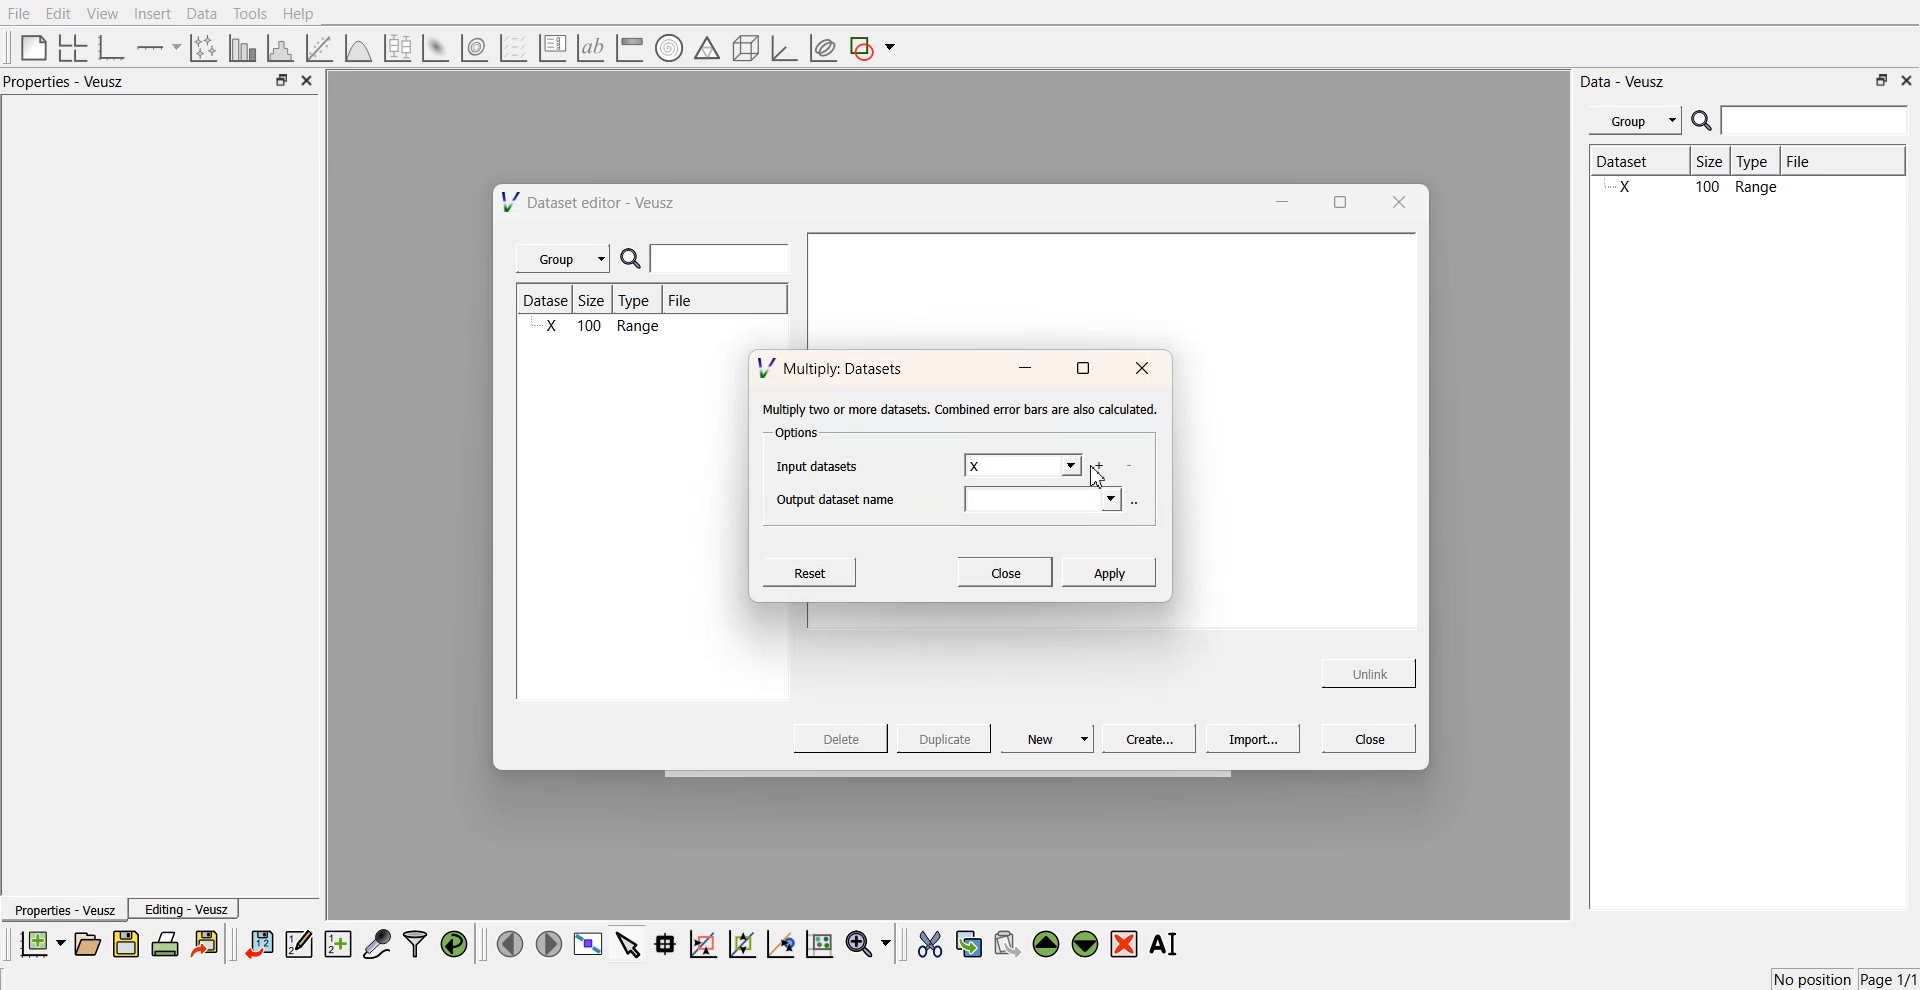 This screenshot has height=990, width=1920. I want to click on add more, so click(1102, 465).